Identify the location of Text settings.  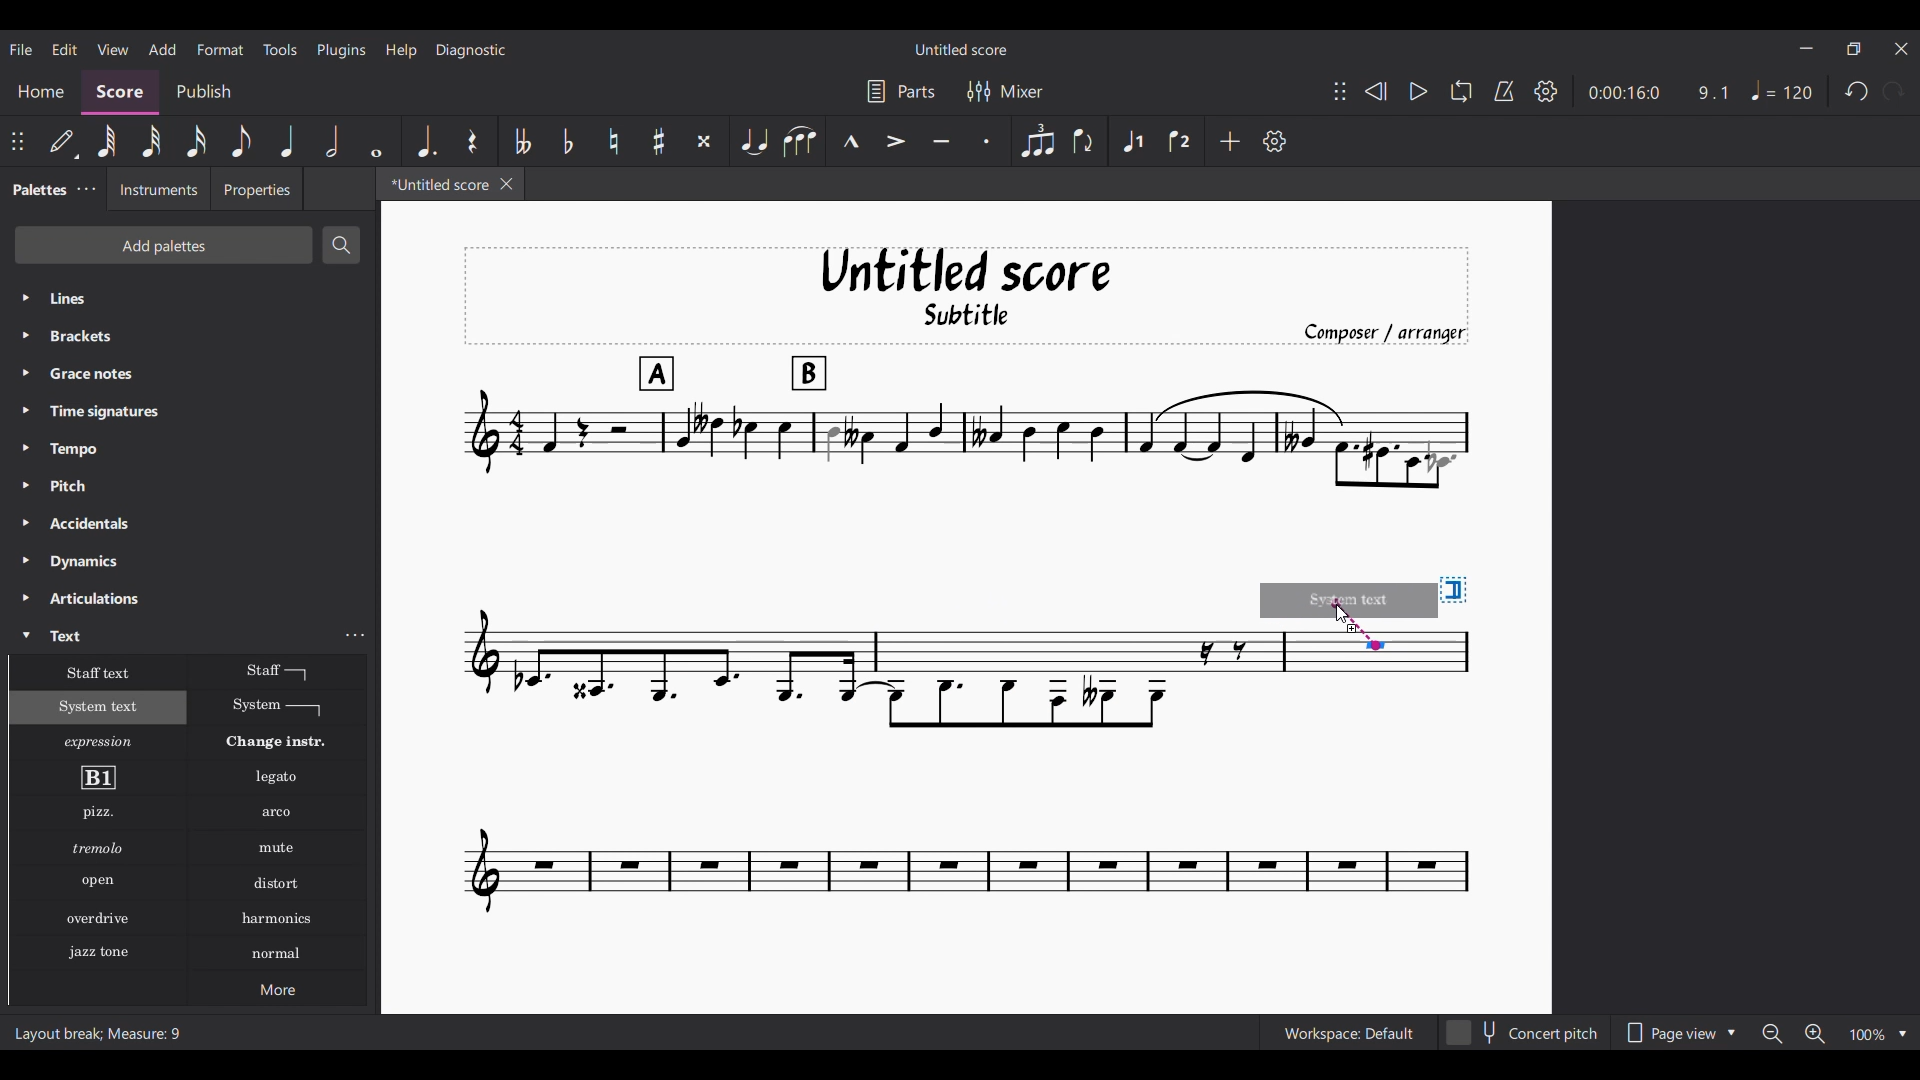
(355, 635).